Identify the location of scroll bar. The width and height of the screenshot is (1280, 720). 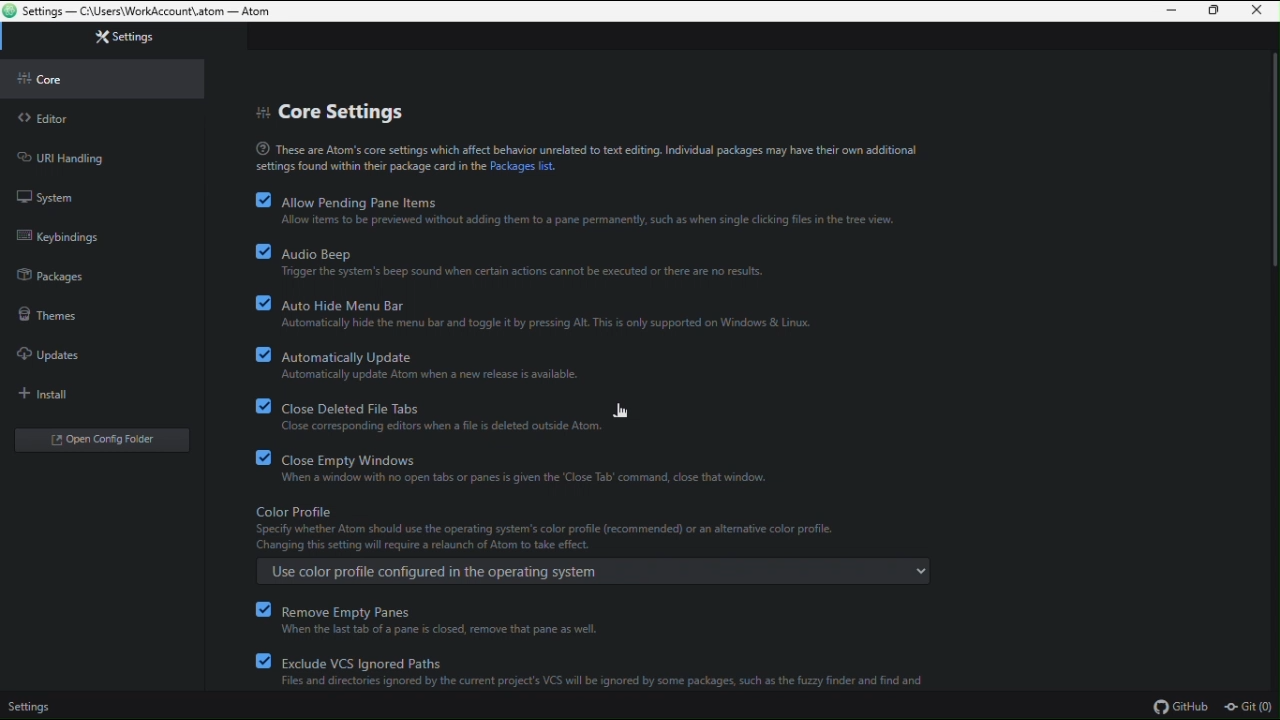
(1271, 164).